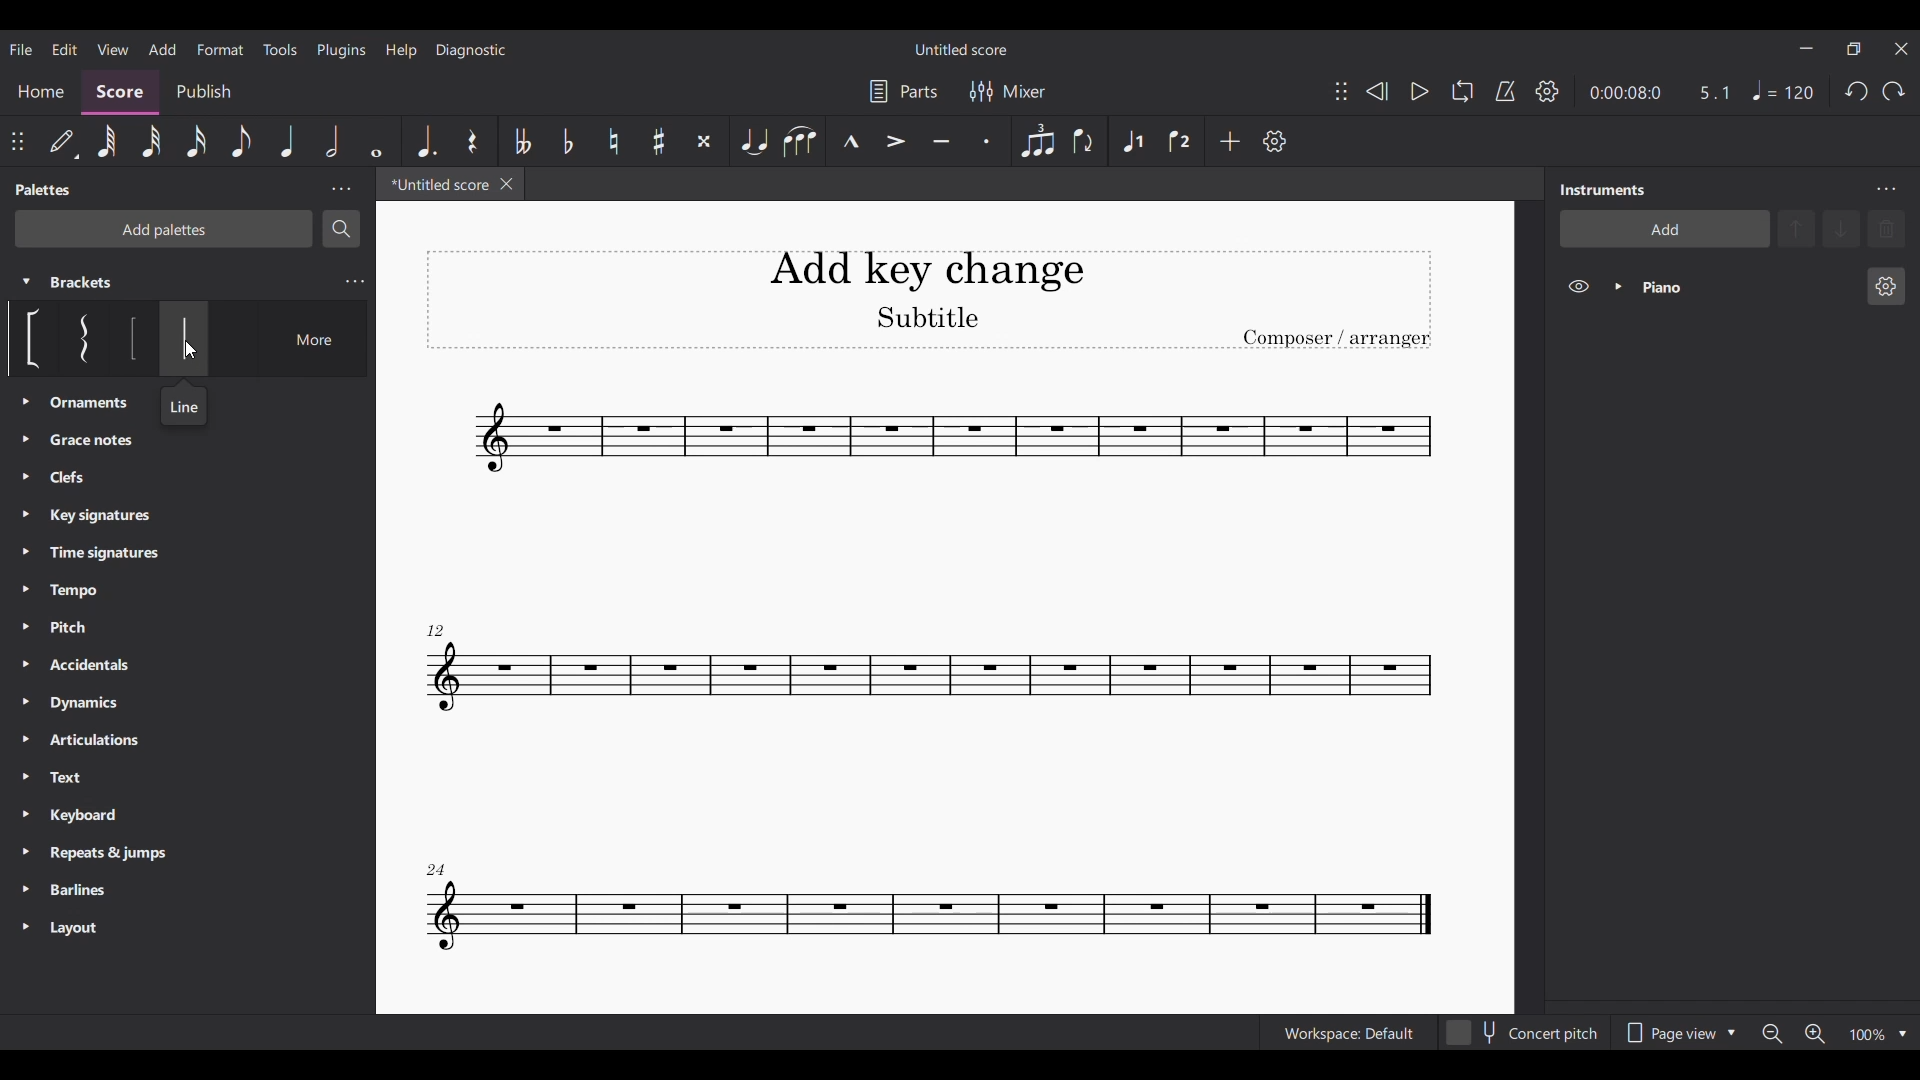  What do you see at coordinates (220, 48) in the screenshot?
I see `Format menu` at bounding box center [220, 48].